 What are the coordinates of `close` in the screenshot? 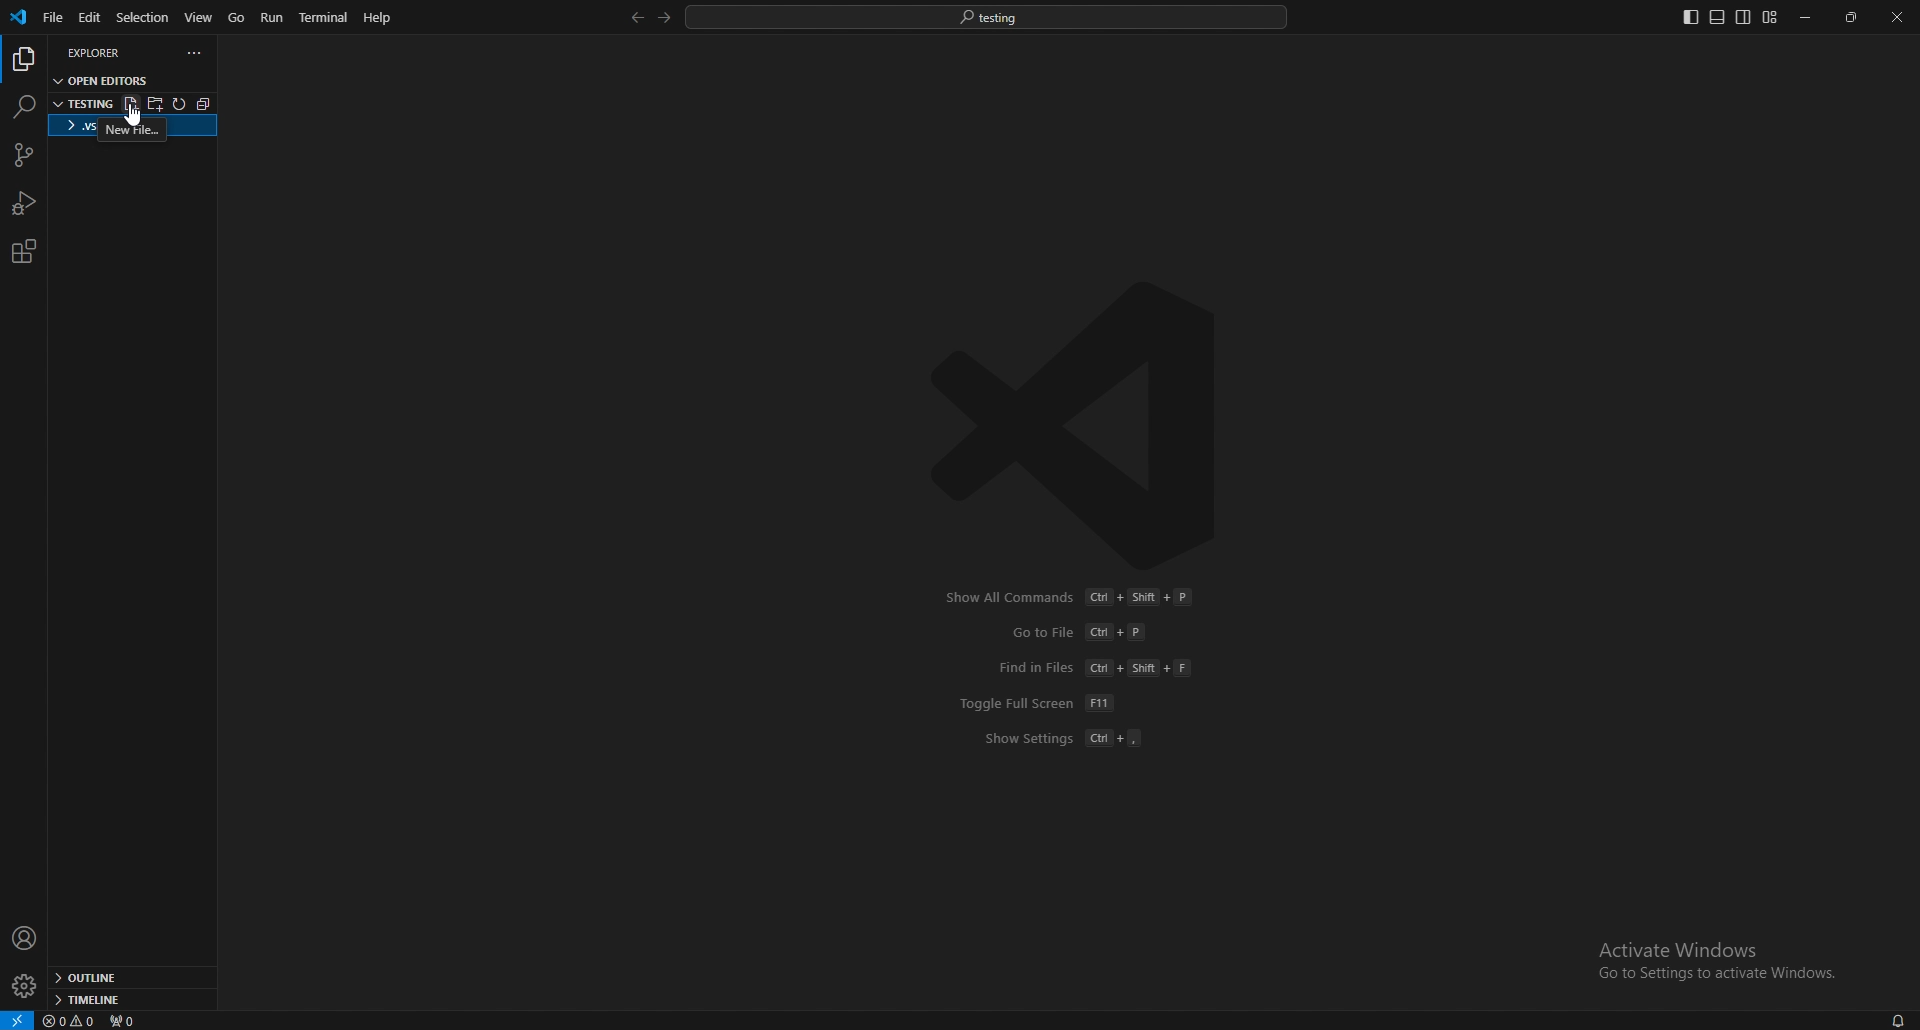 It's located at (1897, 17).